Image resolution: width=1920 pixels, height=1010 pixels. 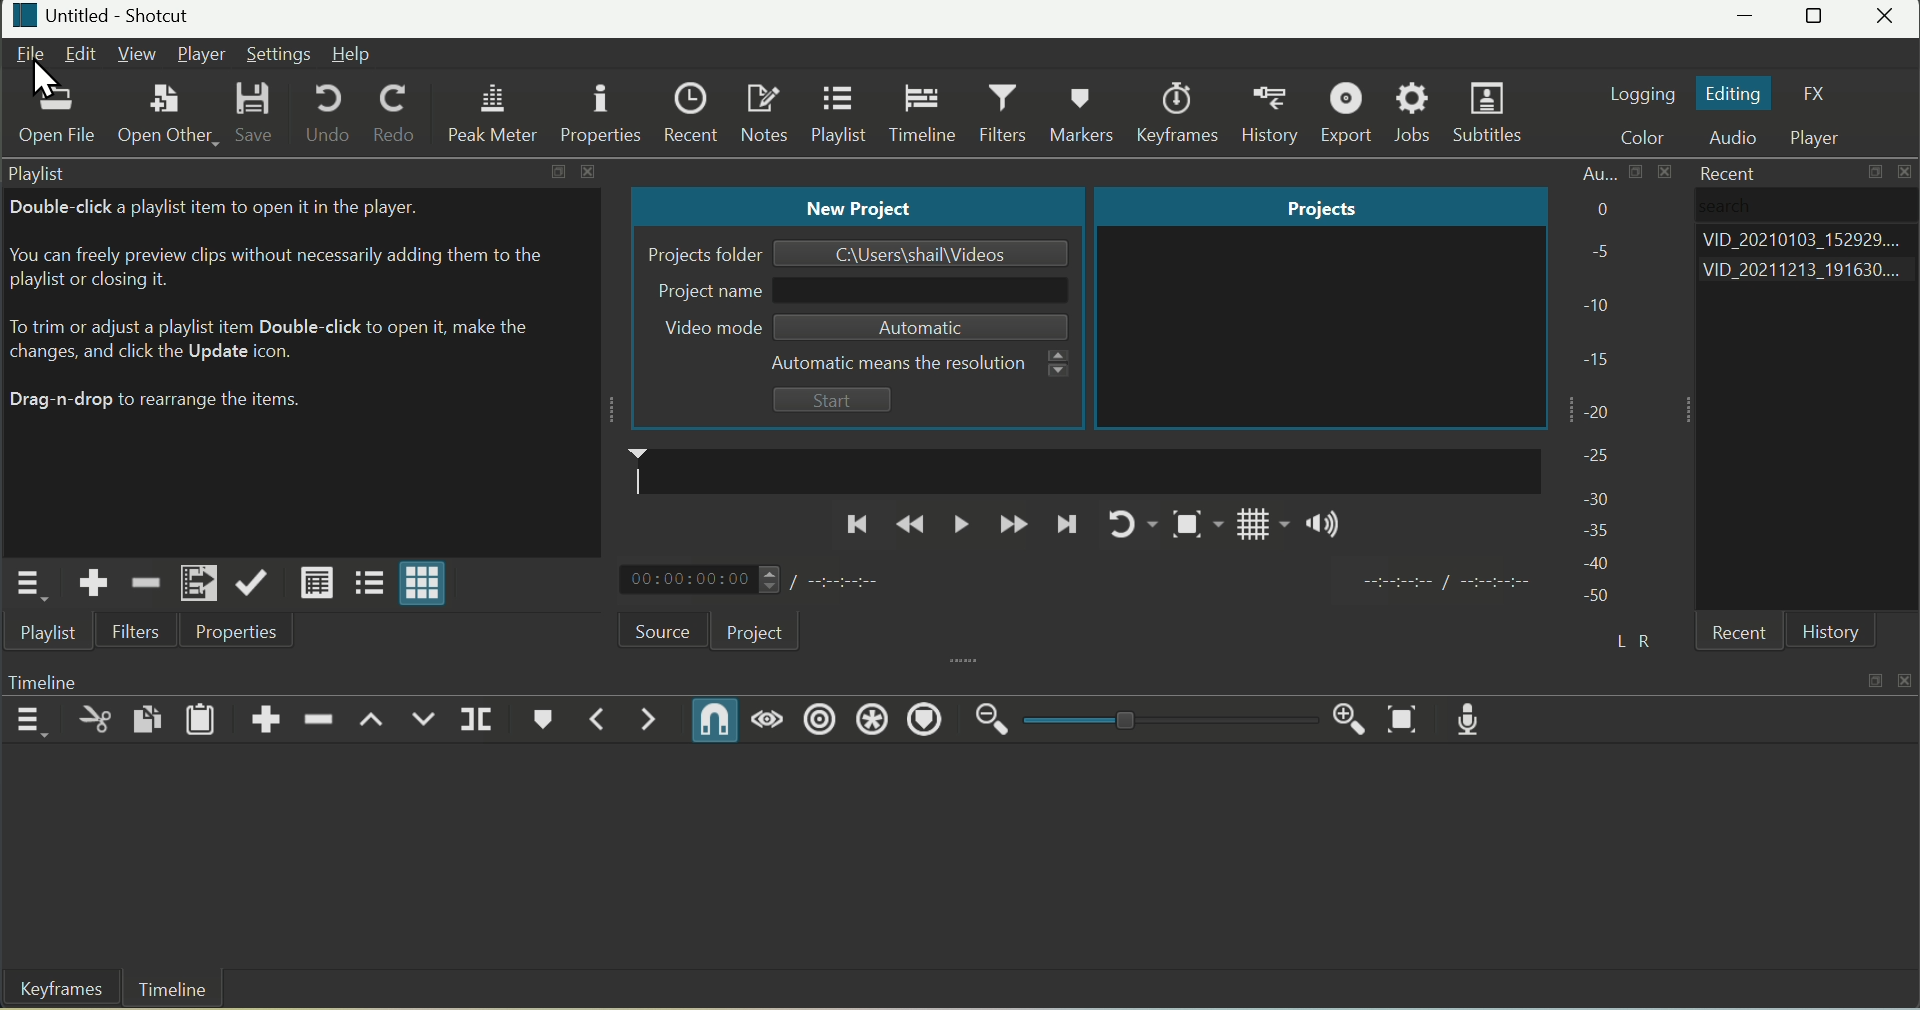 What do you see at coordinates (1908, 173) in the screenshot?
I see `close` at bounding box center [1908, 173].